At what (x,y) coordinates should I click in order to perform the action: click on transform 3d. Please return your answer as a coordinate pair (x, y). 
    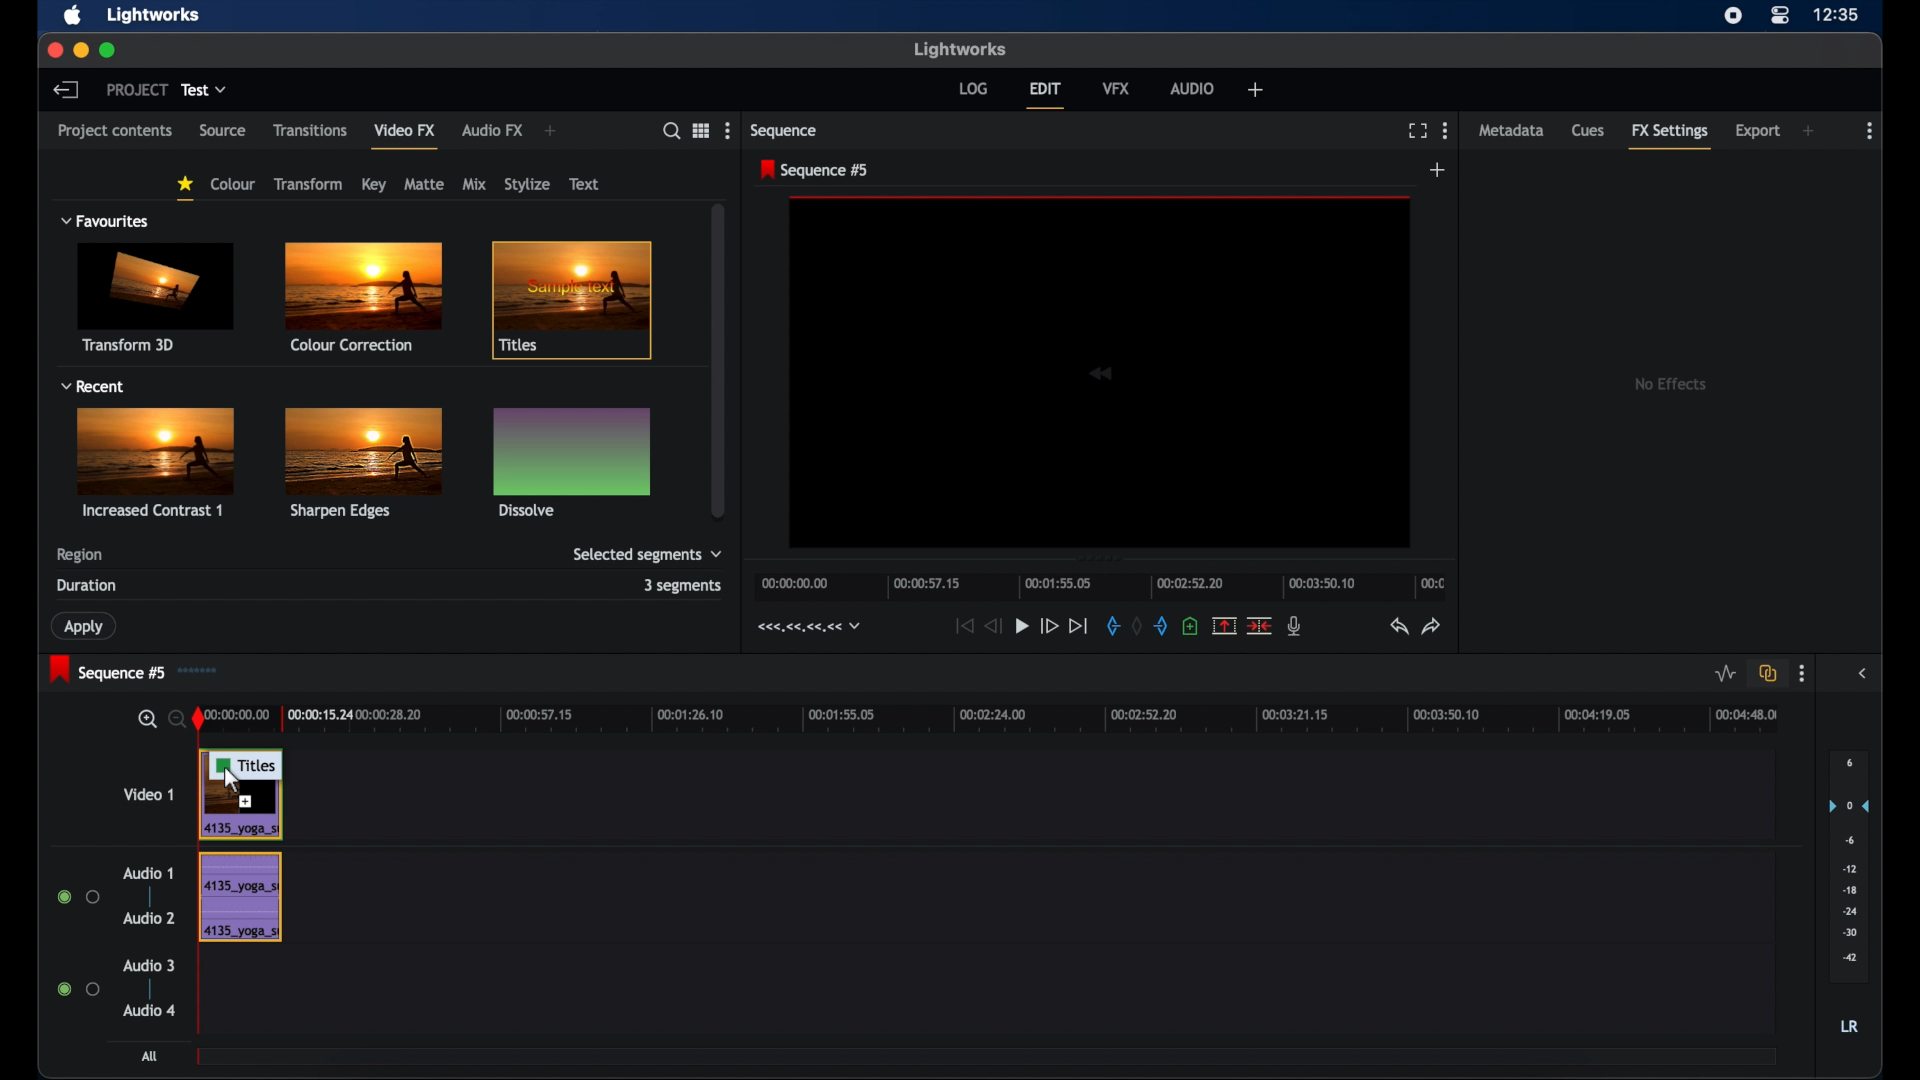
    Looking at the image, I should click on (157, 297).